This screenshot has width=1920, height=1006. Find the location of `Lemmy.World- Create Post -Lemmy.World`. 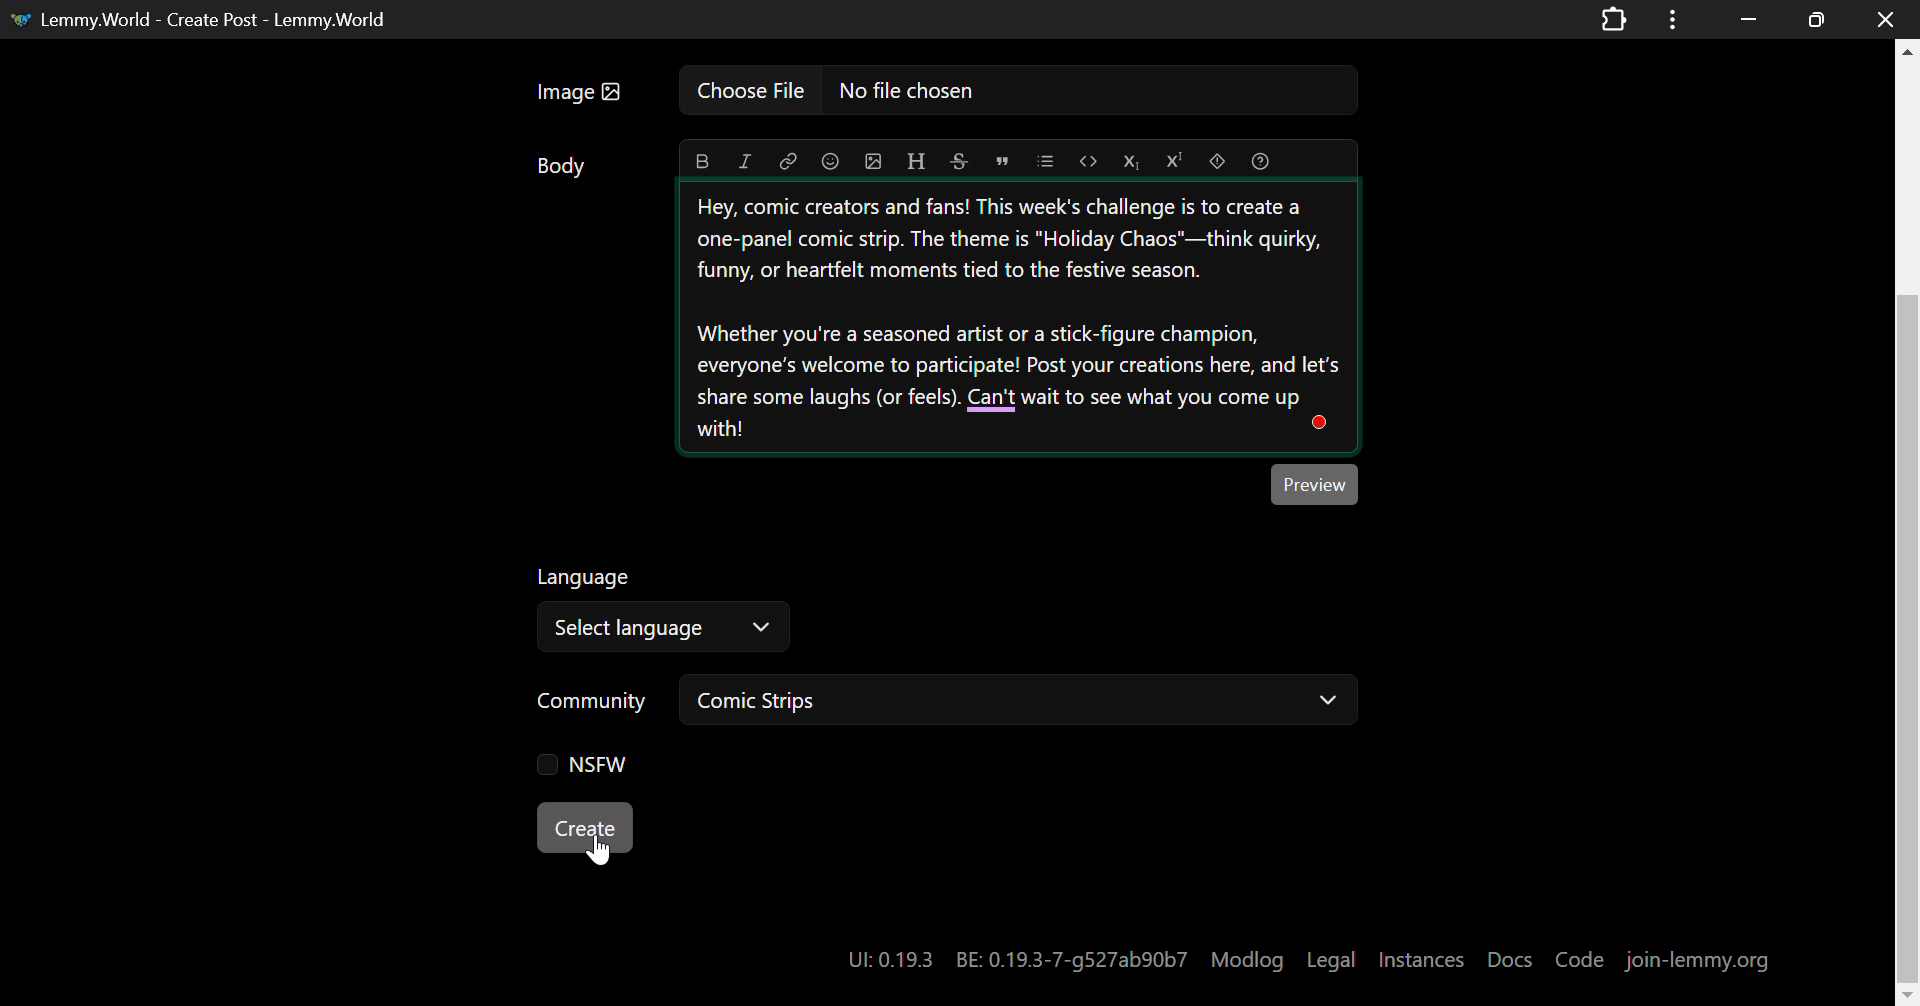

Lemmy.World- Create Post -Lemmy.World is located at coordinates (206, 17).